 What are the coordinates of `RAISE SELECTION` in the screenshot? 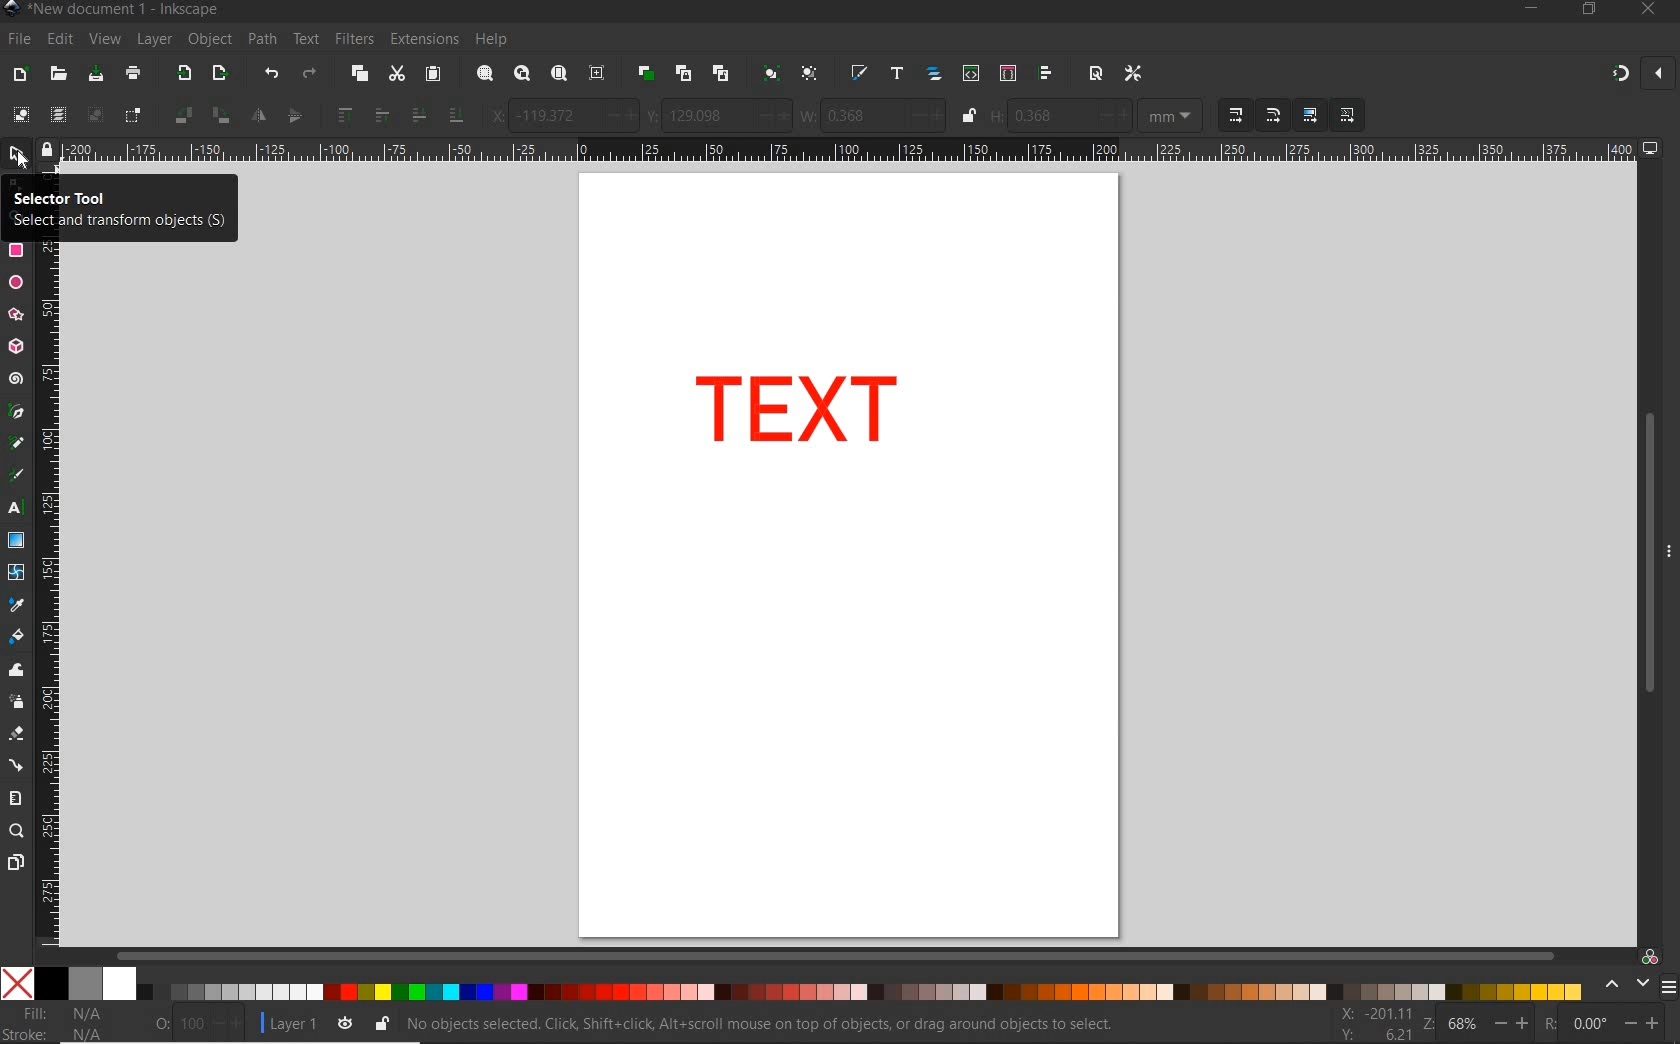 It's located at (357, 114).